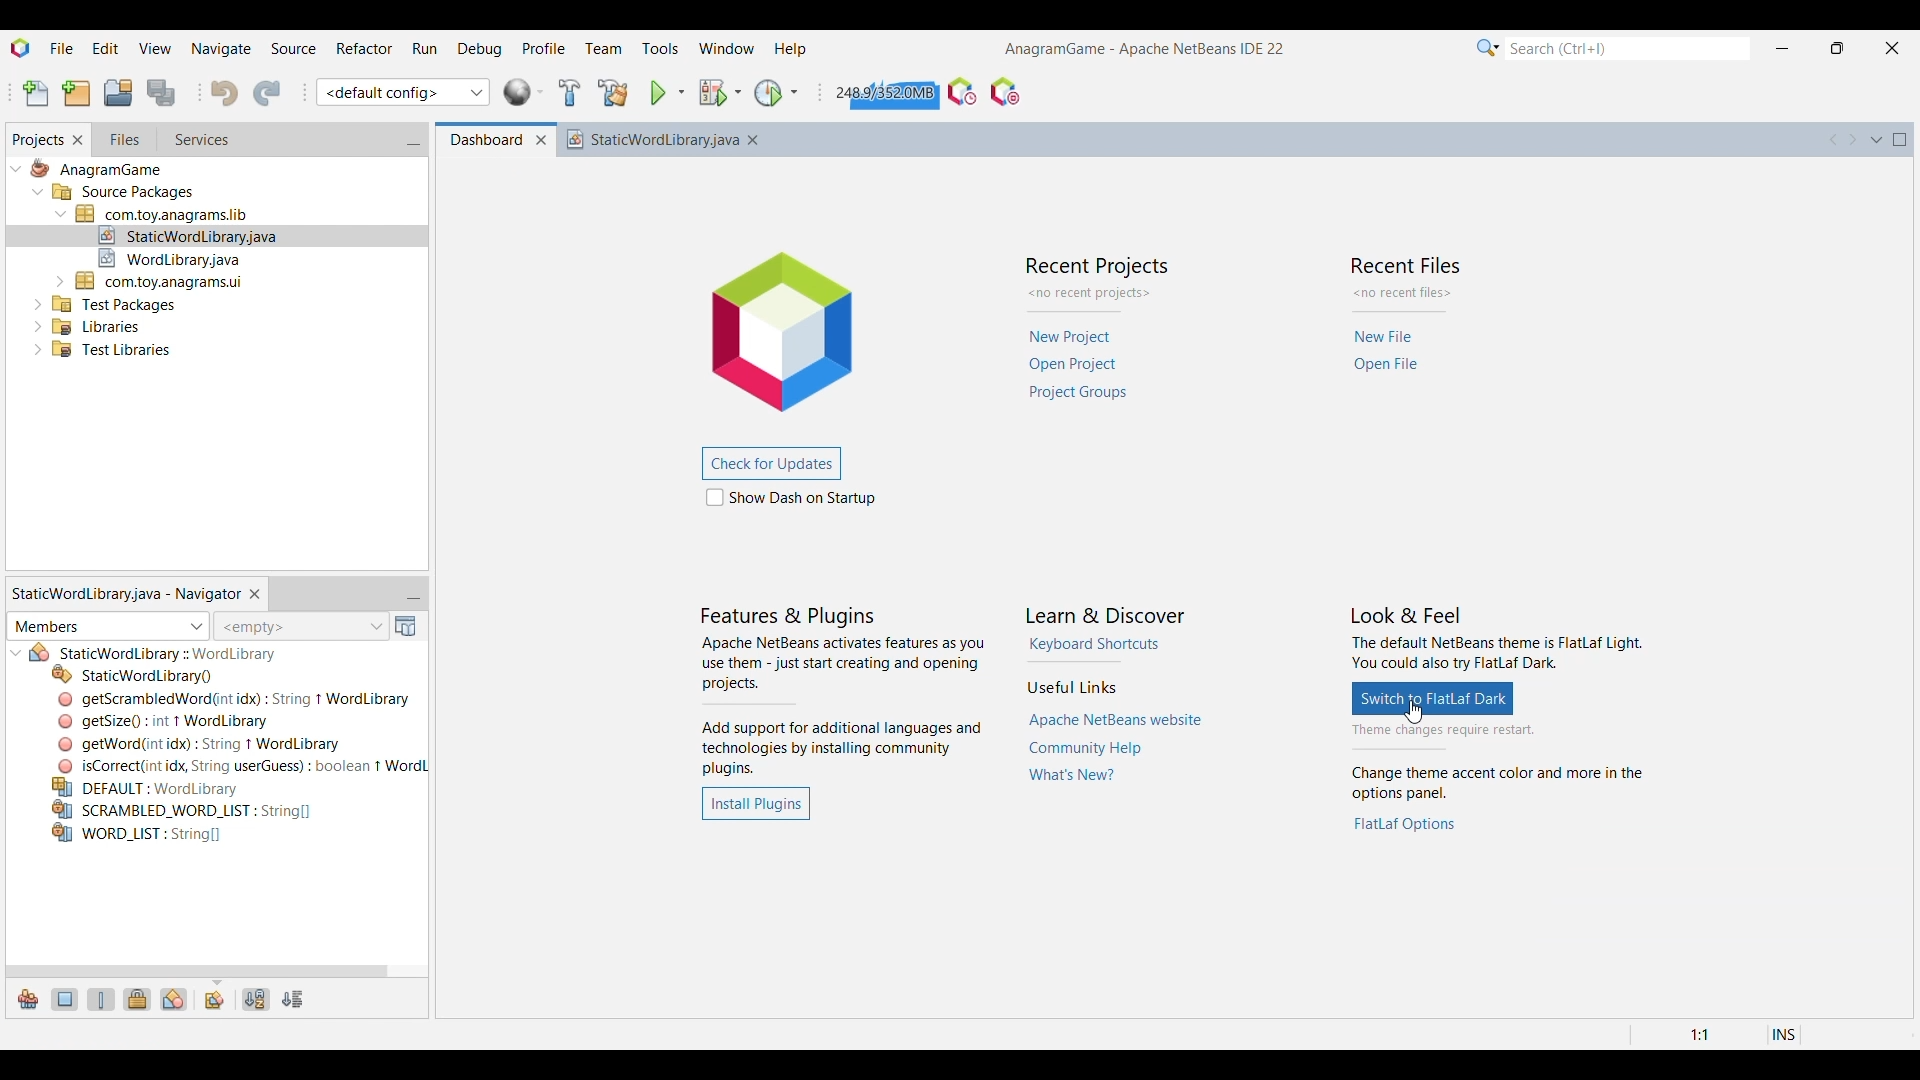  Describe the element at coordinates (1433, 698) in the screenshot. I see `Click to switch to dark mode` at that location.